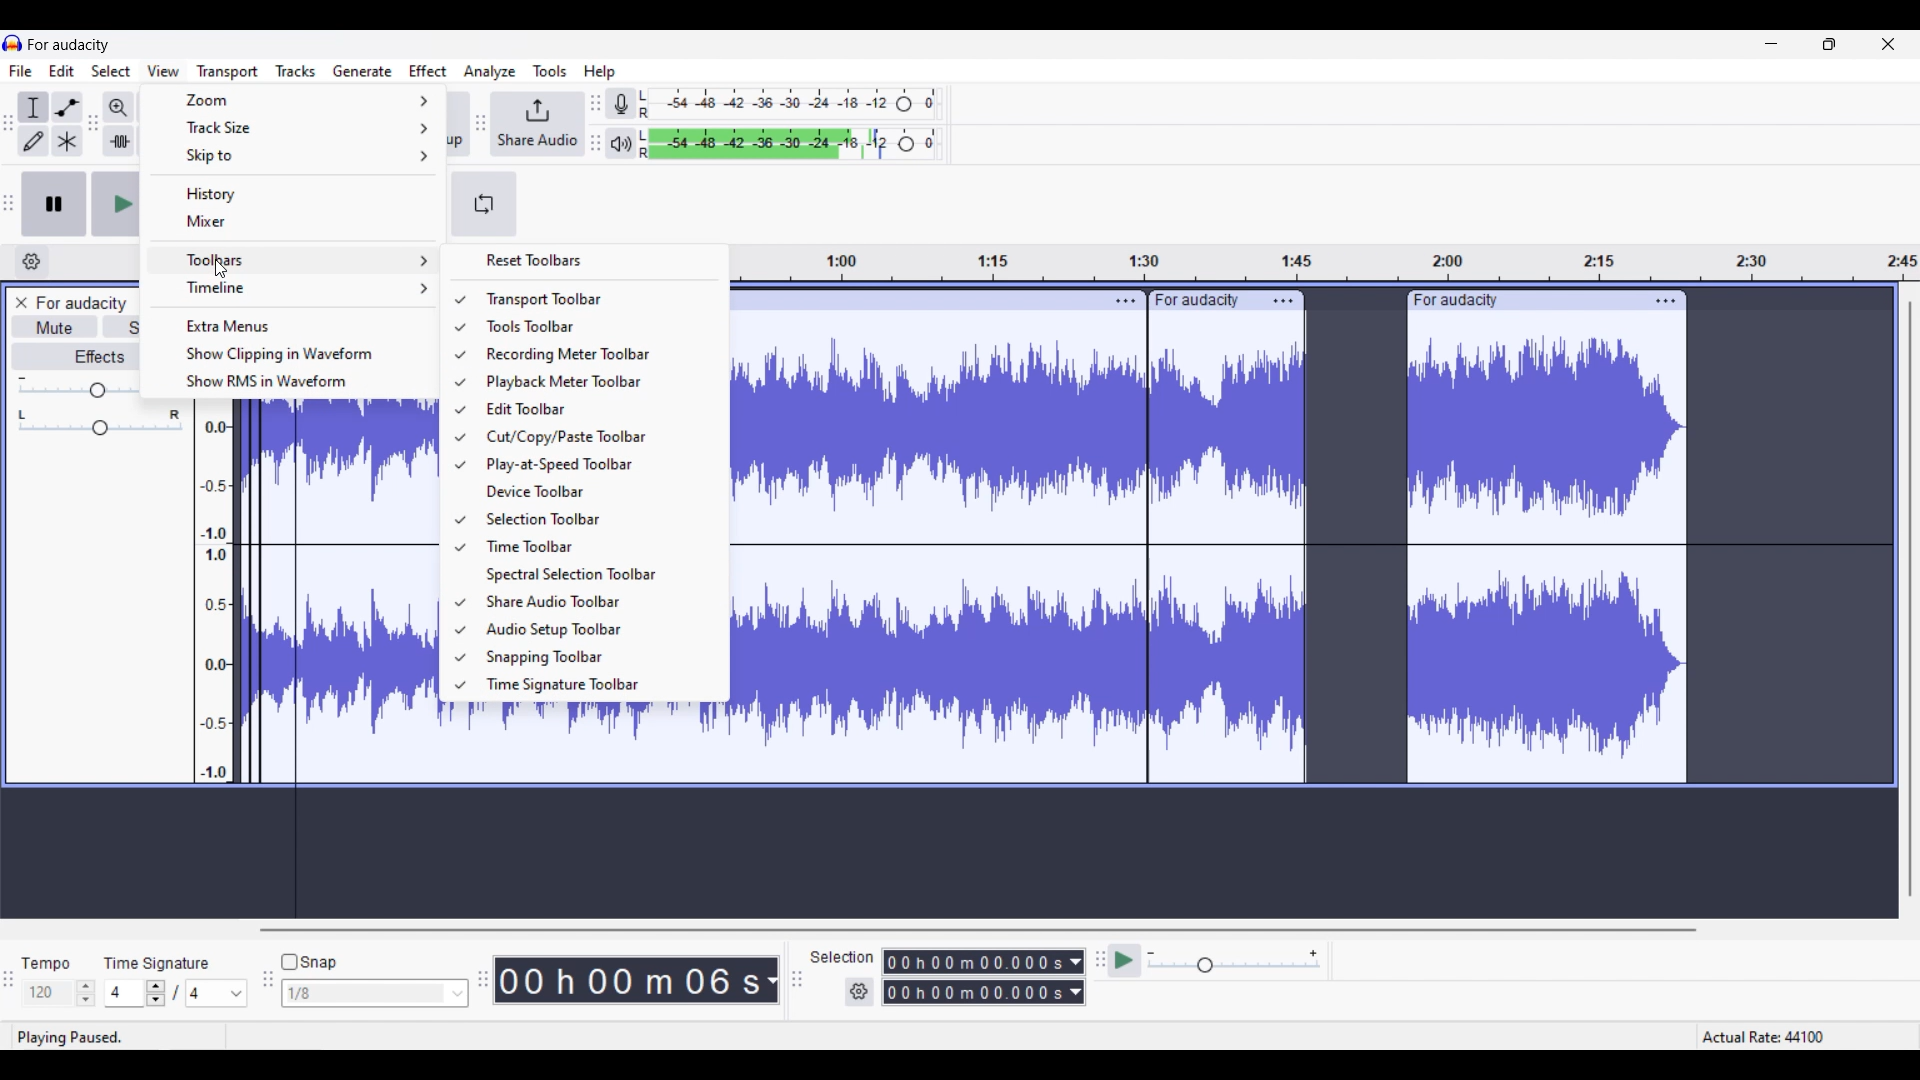 This screenshot has height=1080, width=1920. What do you see at coordinates (593, 409) in the screenshot?
I see `Edit toolbar` at bounding box center [593, 409].